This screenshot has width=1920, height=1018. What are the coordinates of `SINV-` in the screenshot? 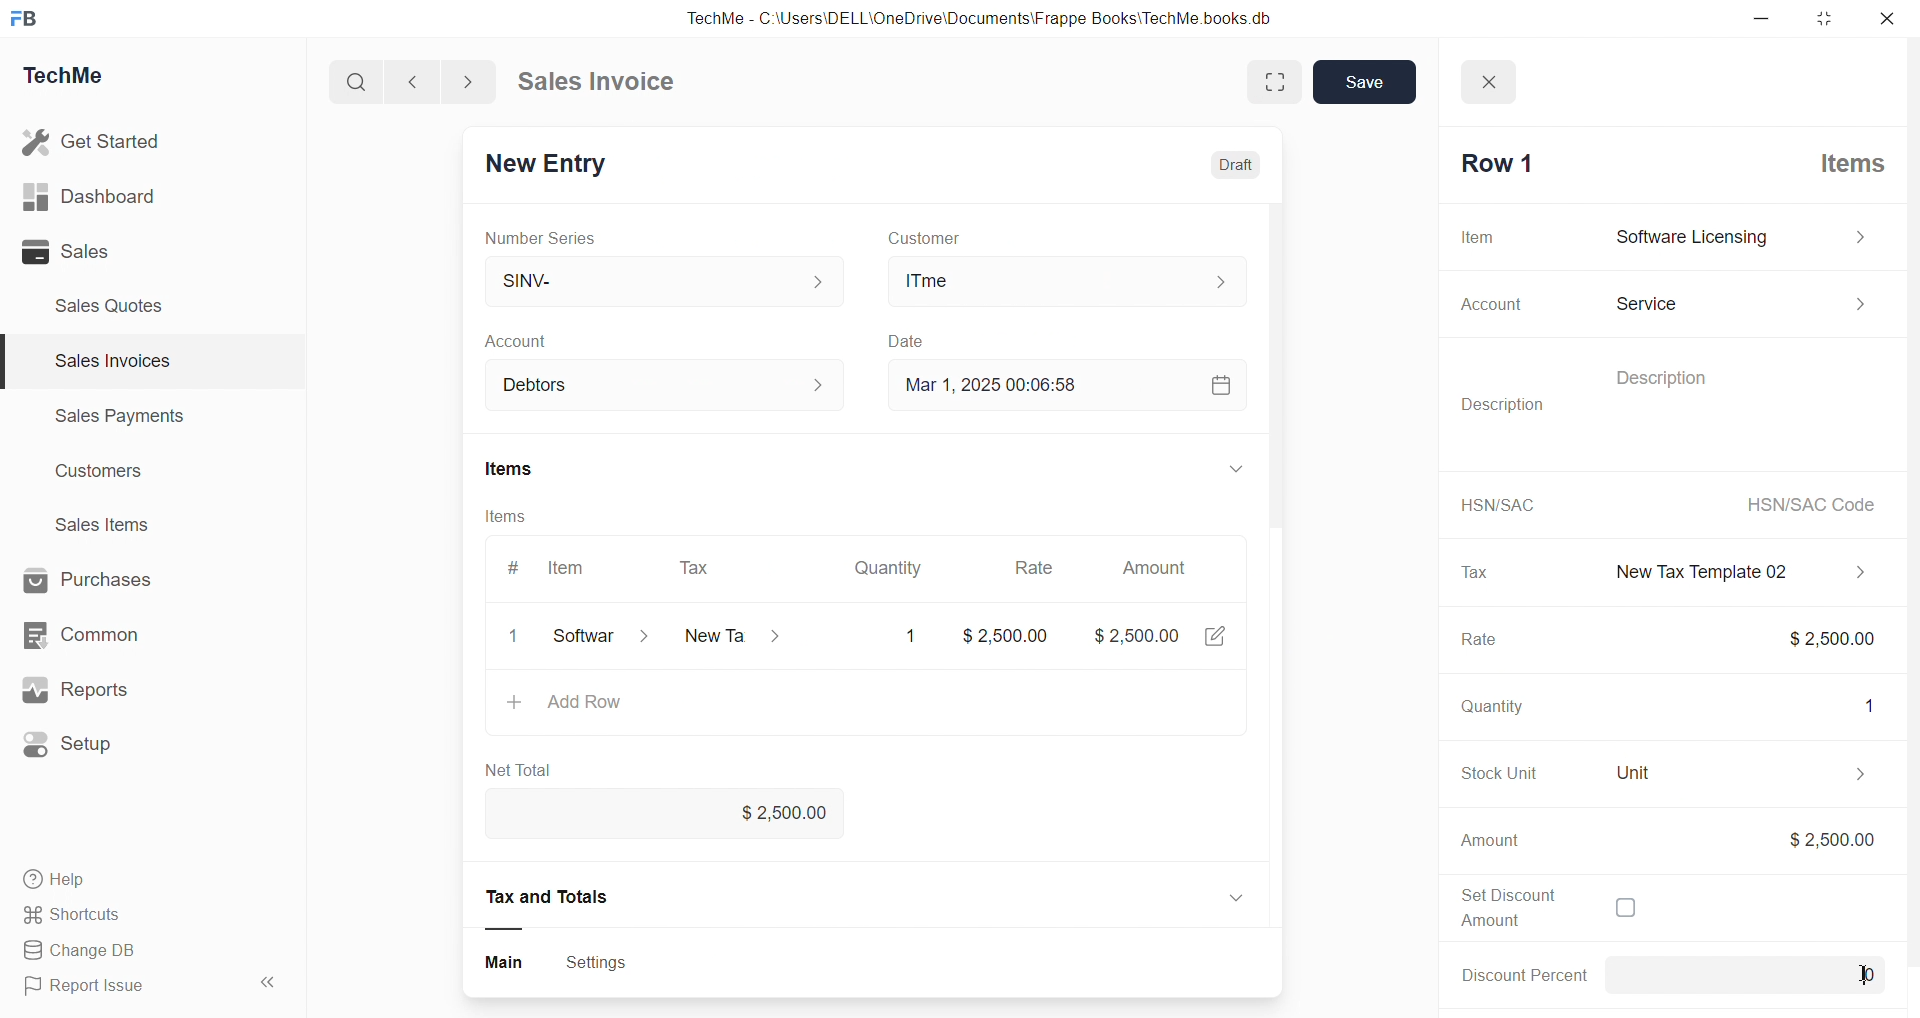 It's located at (651, 277).